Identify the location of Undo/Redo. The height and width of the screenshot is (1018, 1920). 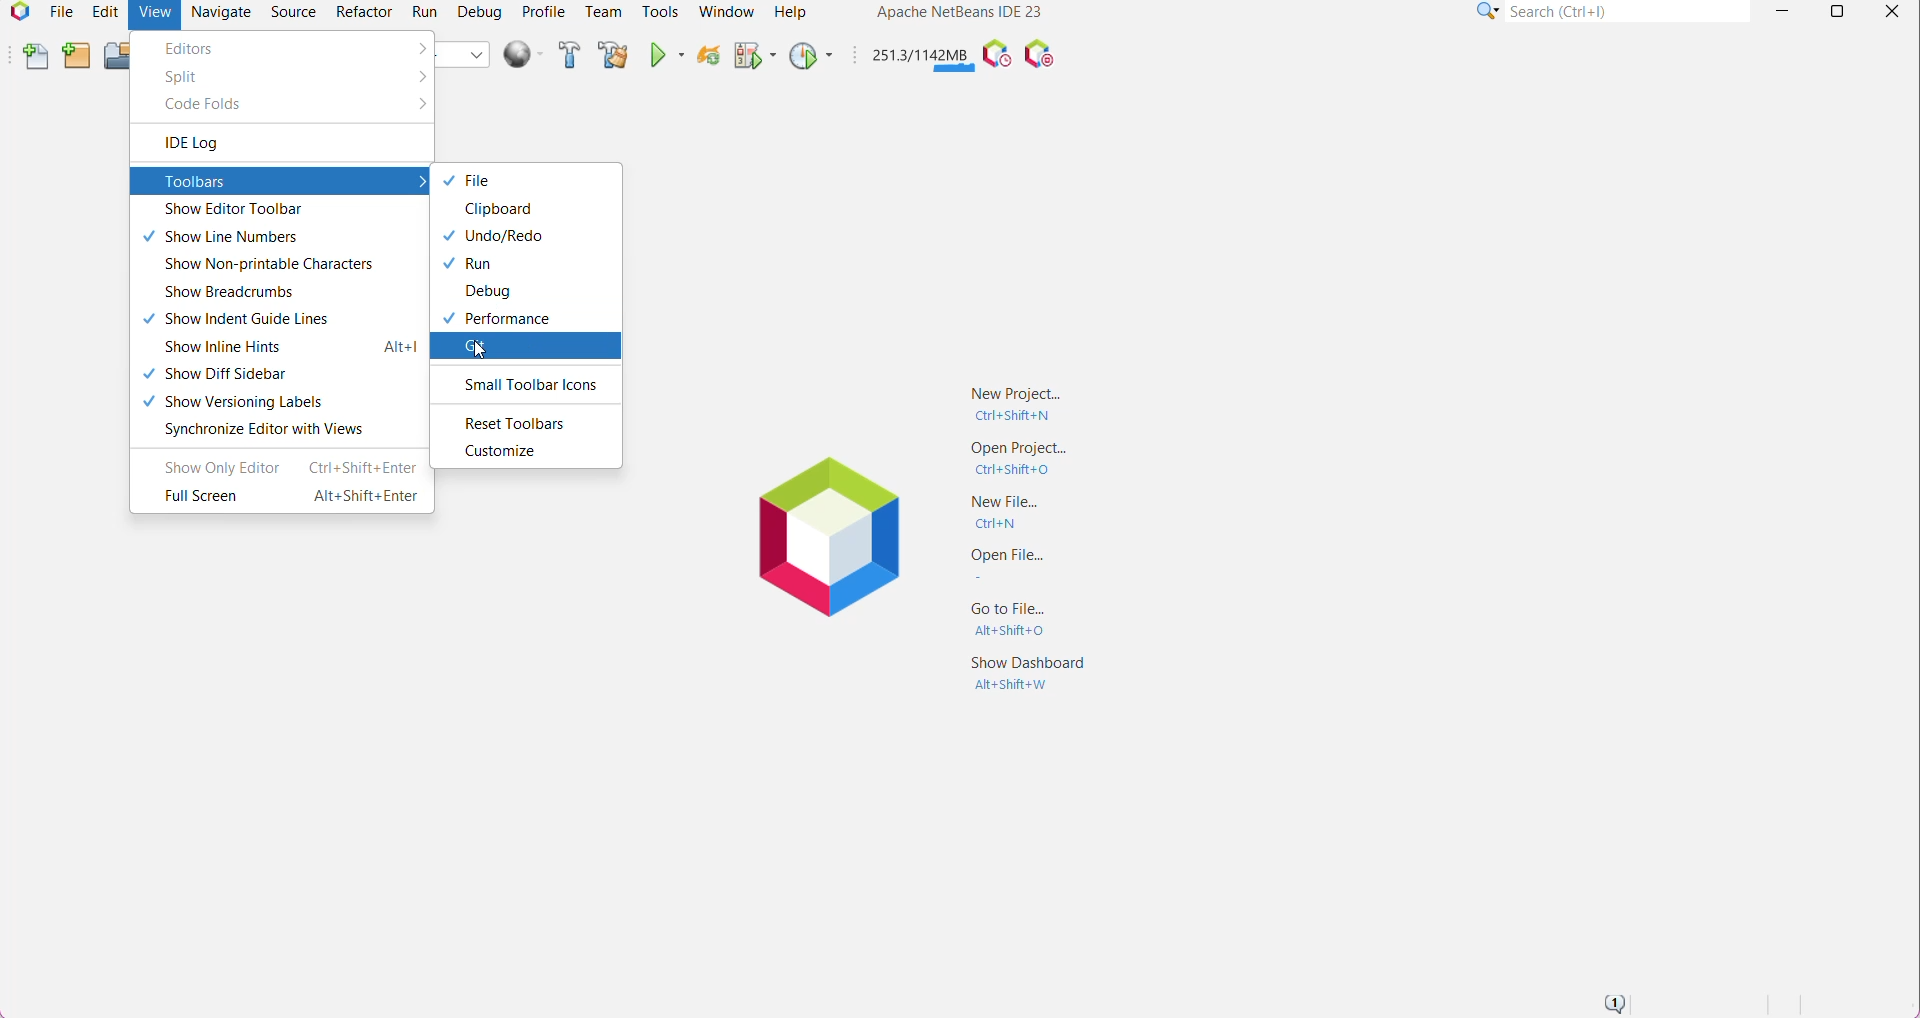
(498, 236).